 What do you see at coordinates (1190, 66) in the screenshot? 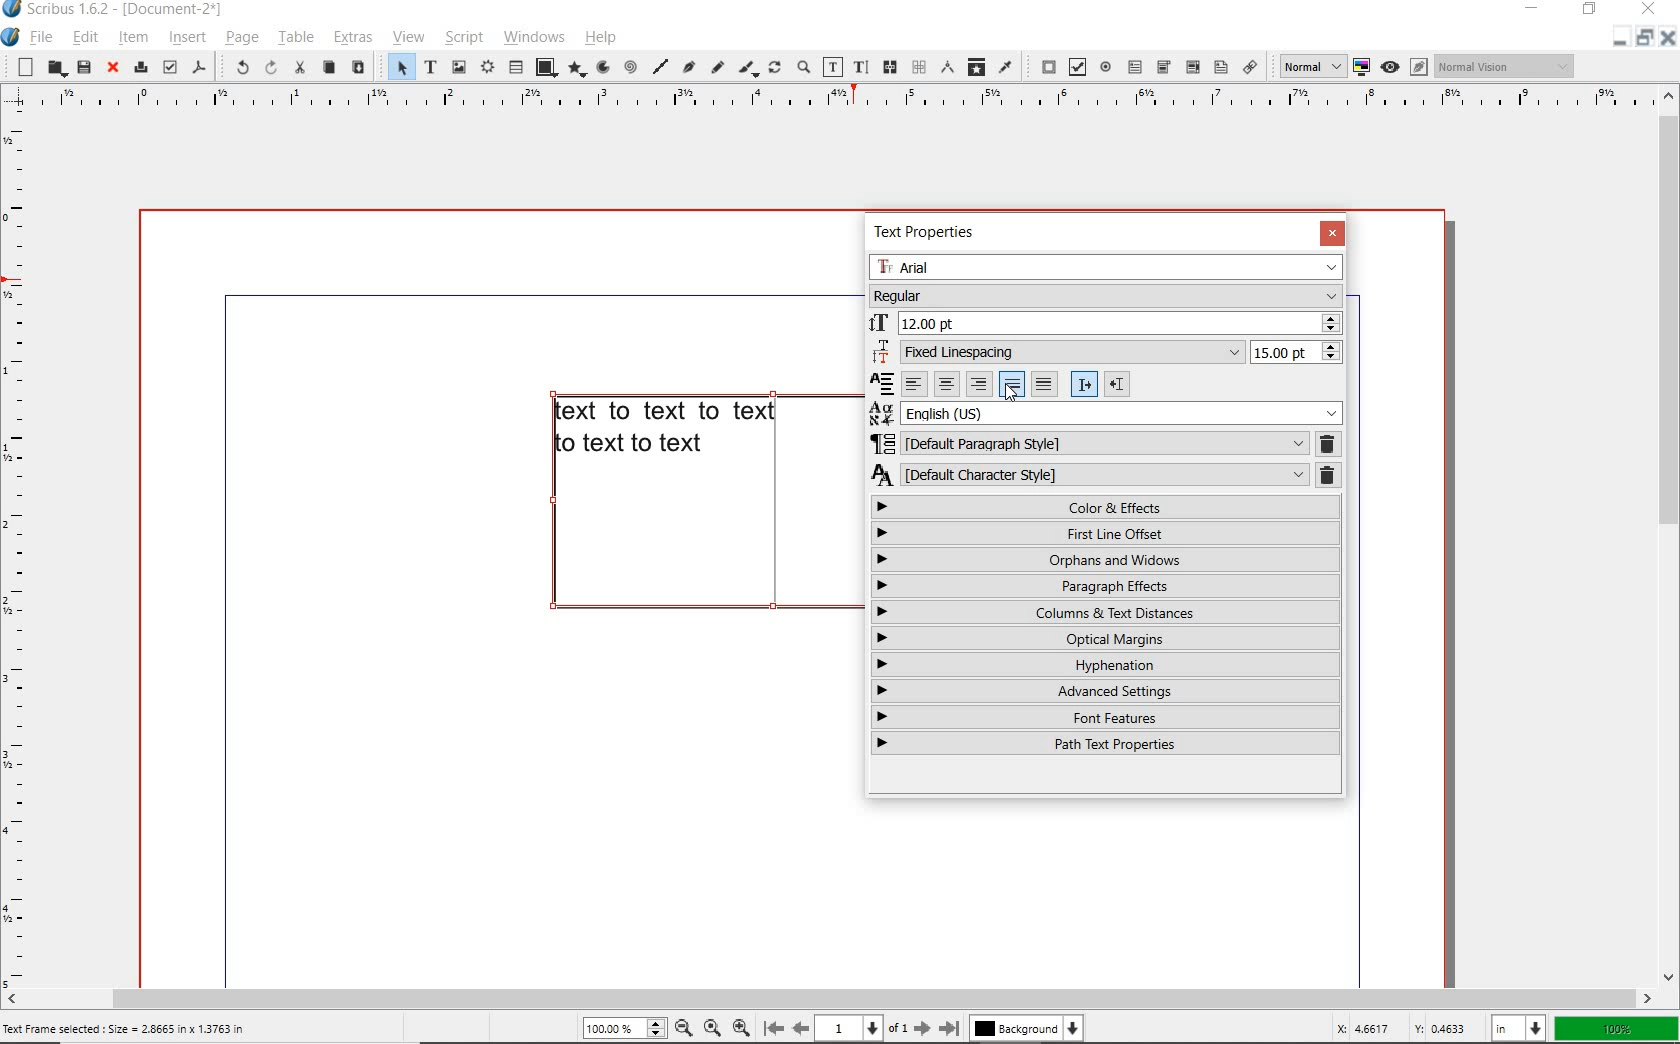
I see `pdf combo box` at bounding box center [1190, 66].